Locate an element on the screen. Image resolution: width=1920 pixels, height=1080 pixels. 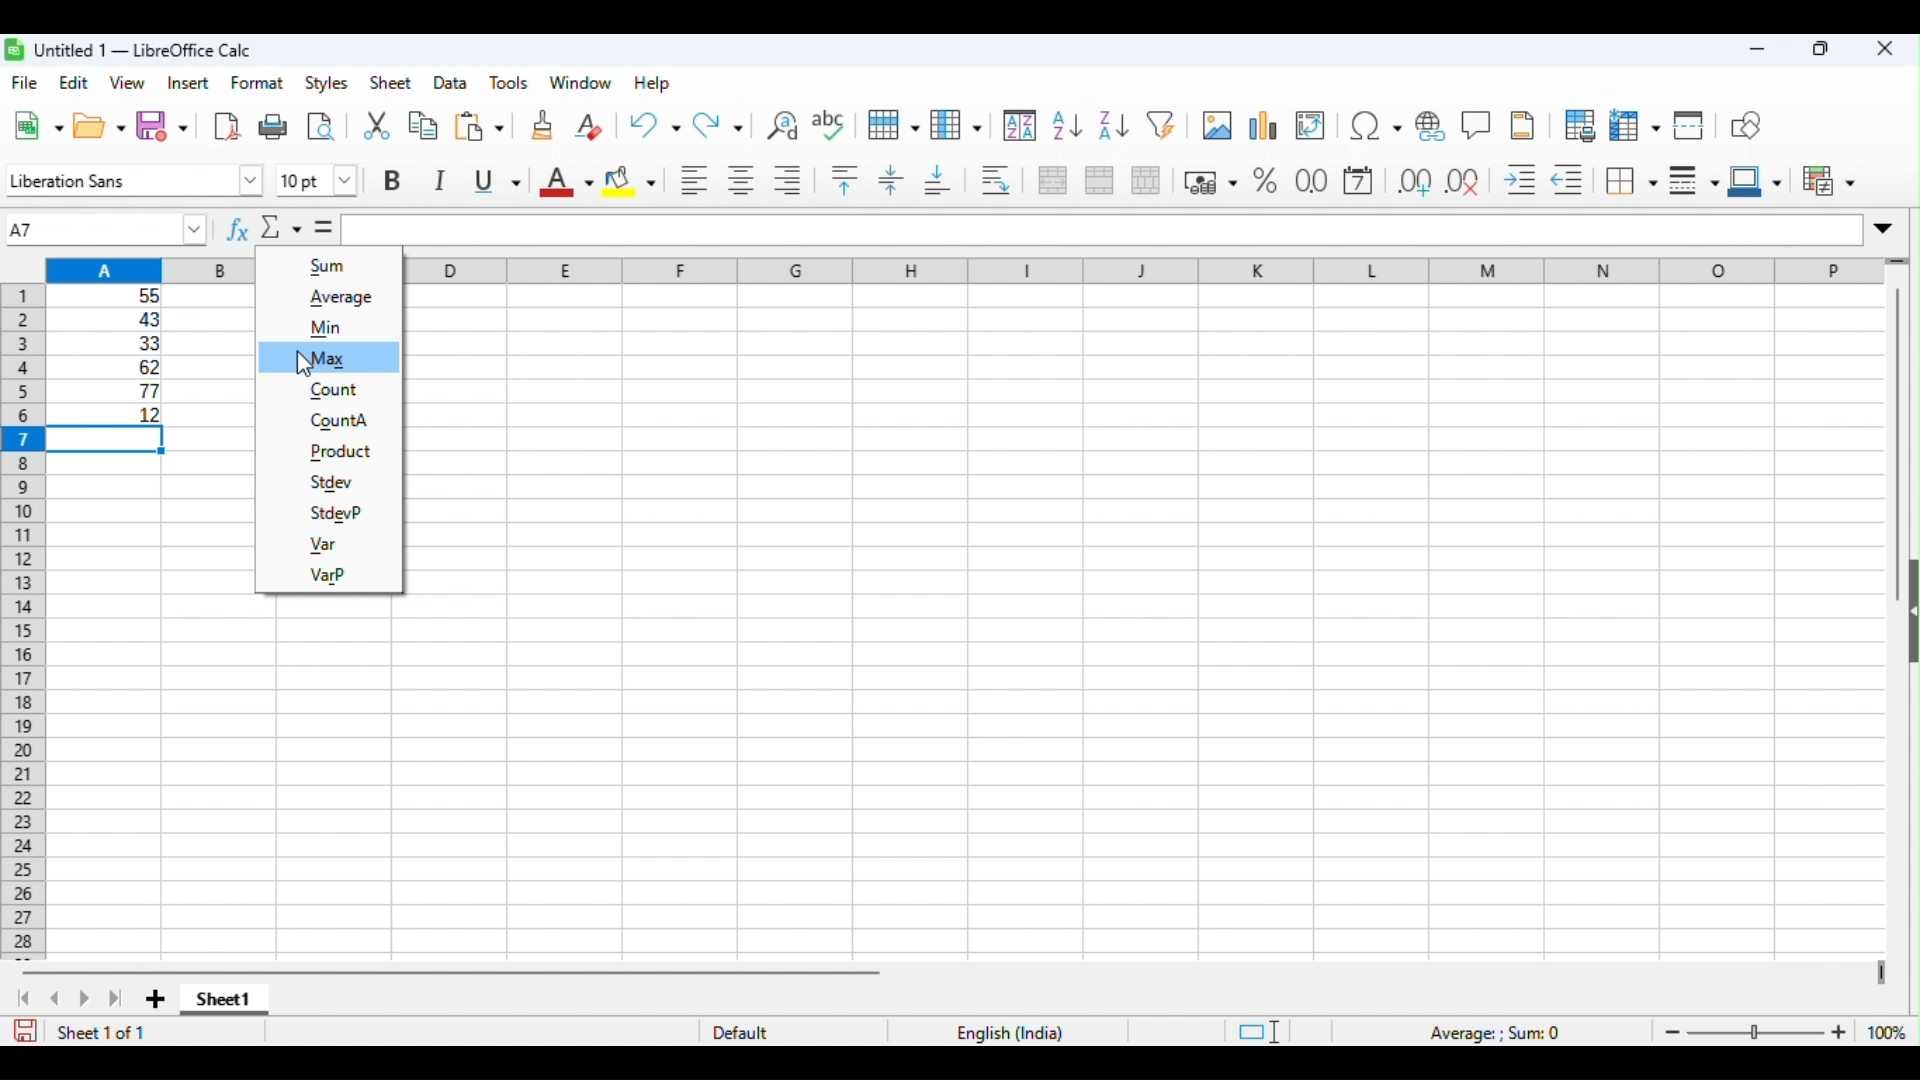
split window is located at coordinates (1693, 123).